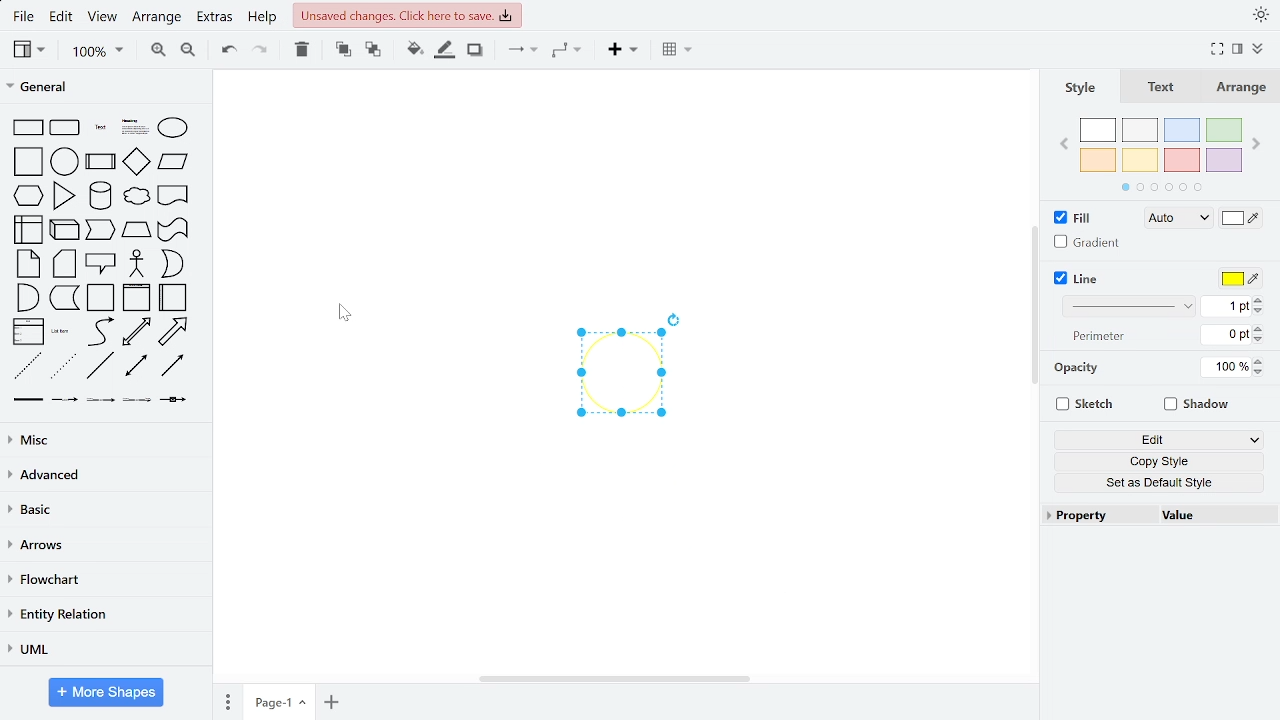 The width and height of the screenshot is (1280, 720). Describe the element at coordinates (137, 230) in the screenshot. I see `trapezoid` at that location.